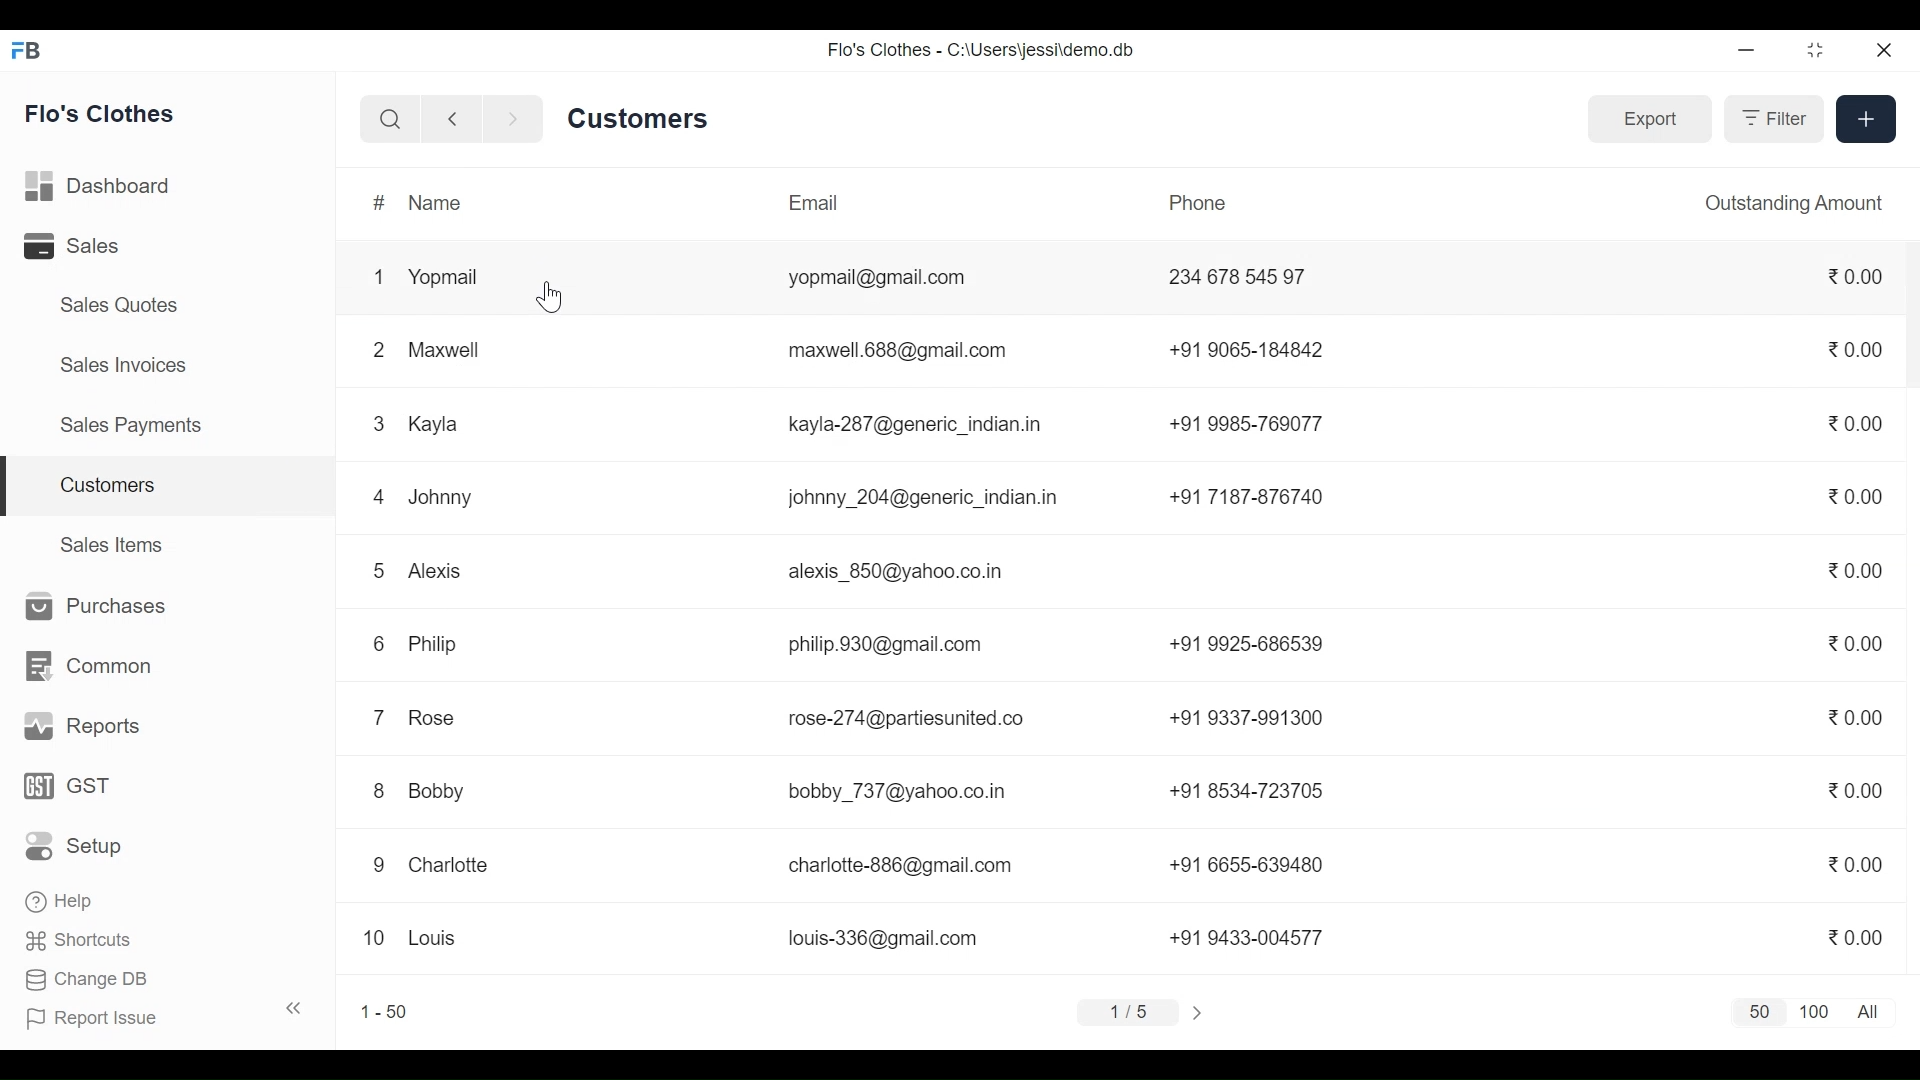 The image size is (1920, 1080). I want to click on Kayla, so click(435, 422).